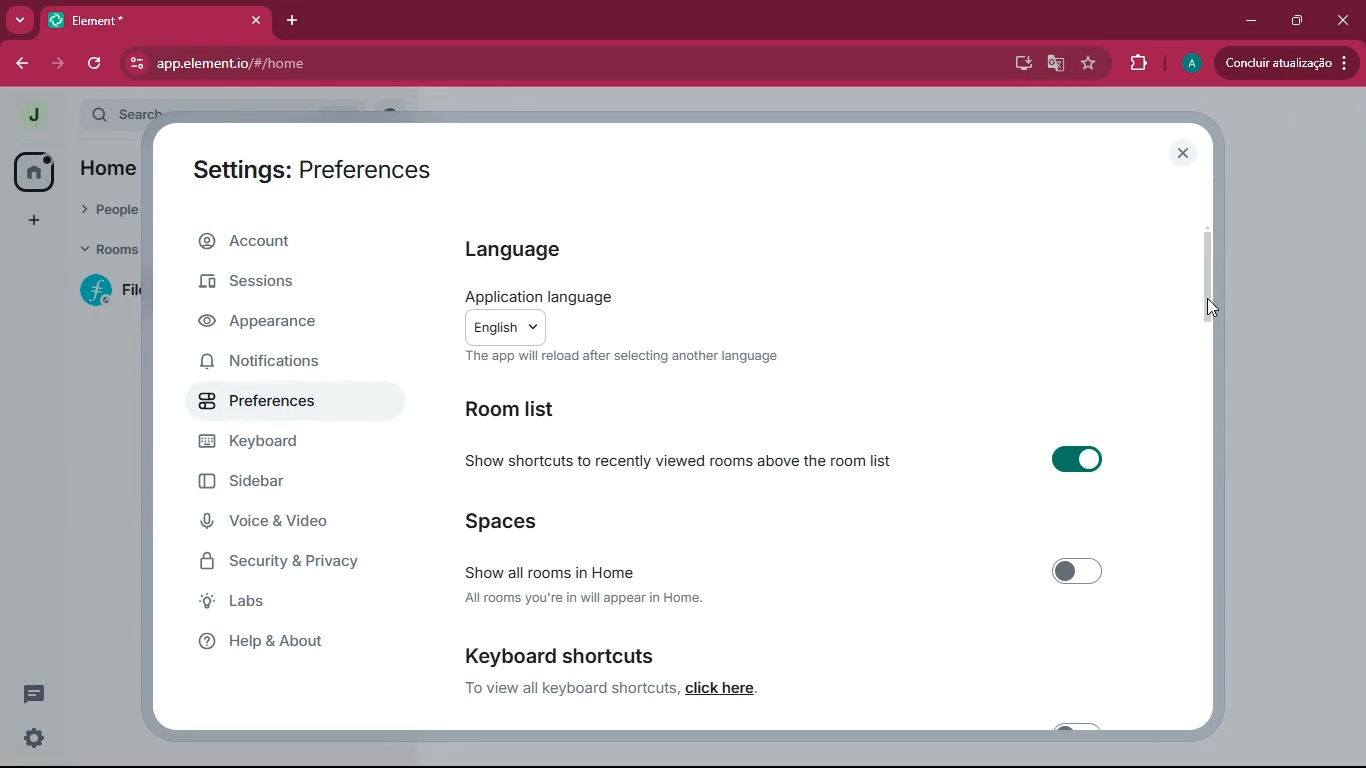 The height and width of the screenshot is (768, 1366). What do you see at coordinates (552, 250) in the screenshot?
I see `language` at bounding box center [552, 250].